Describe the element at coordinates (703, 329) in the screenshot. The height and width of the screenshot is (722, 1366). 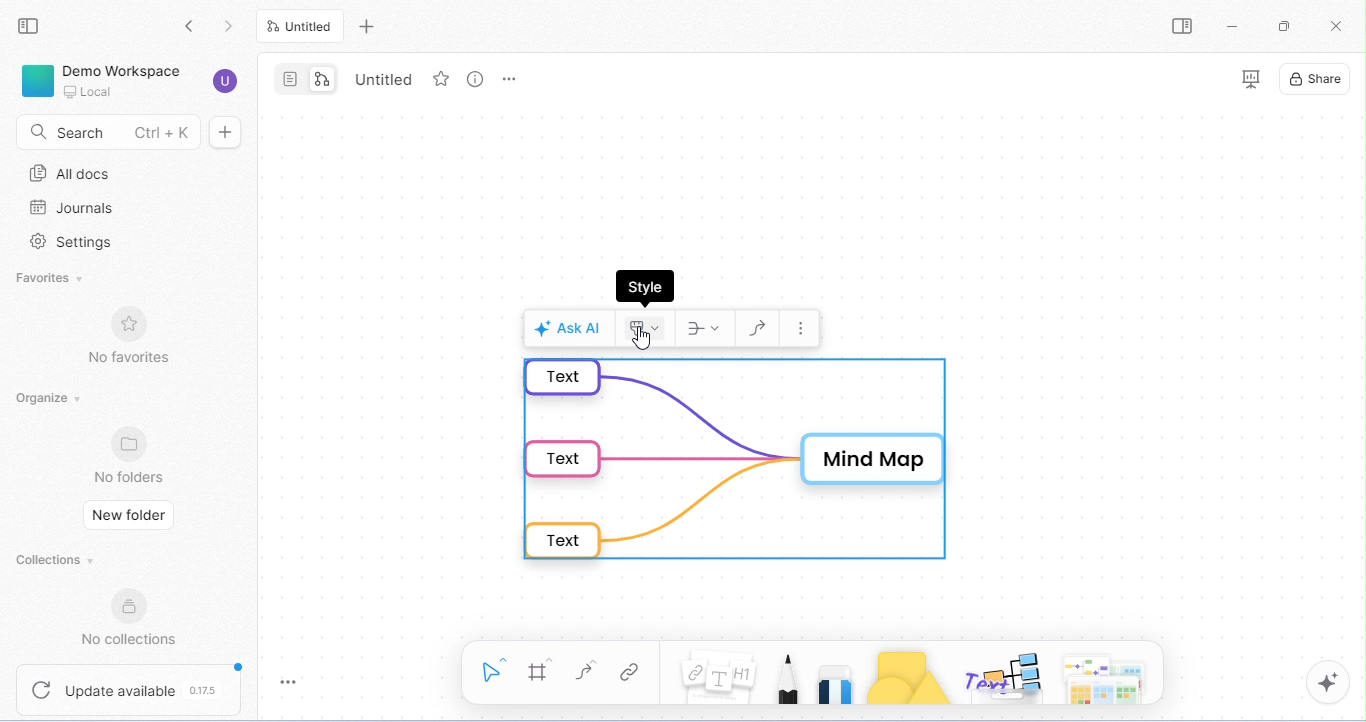
I see `layout` at that location.